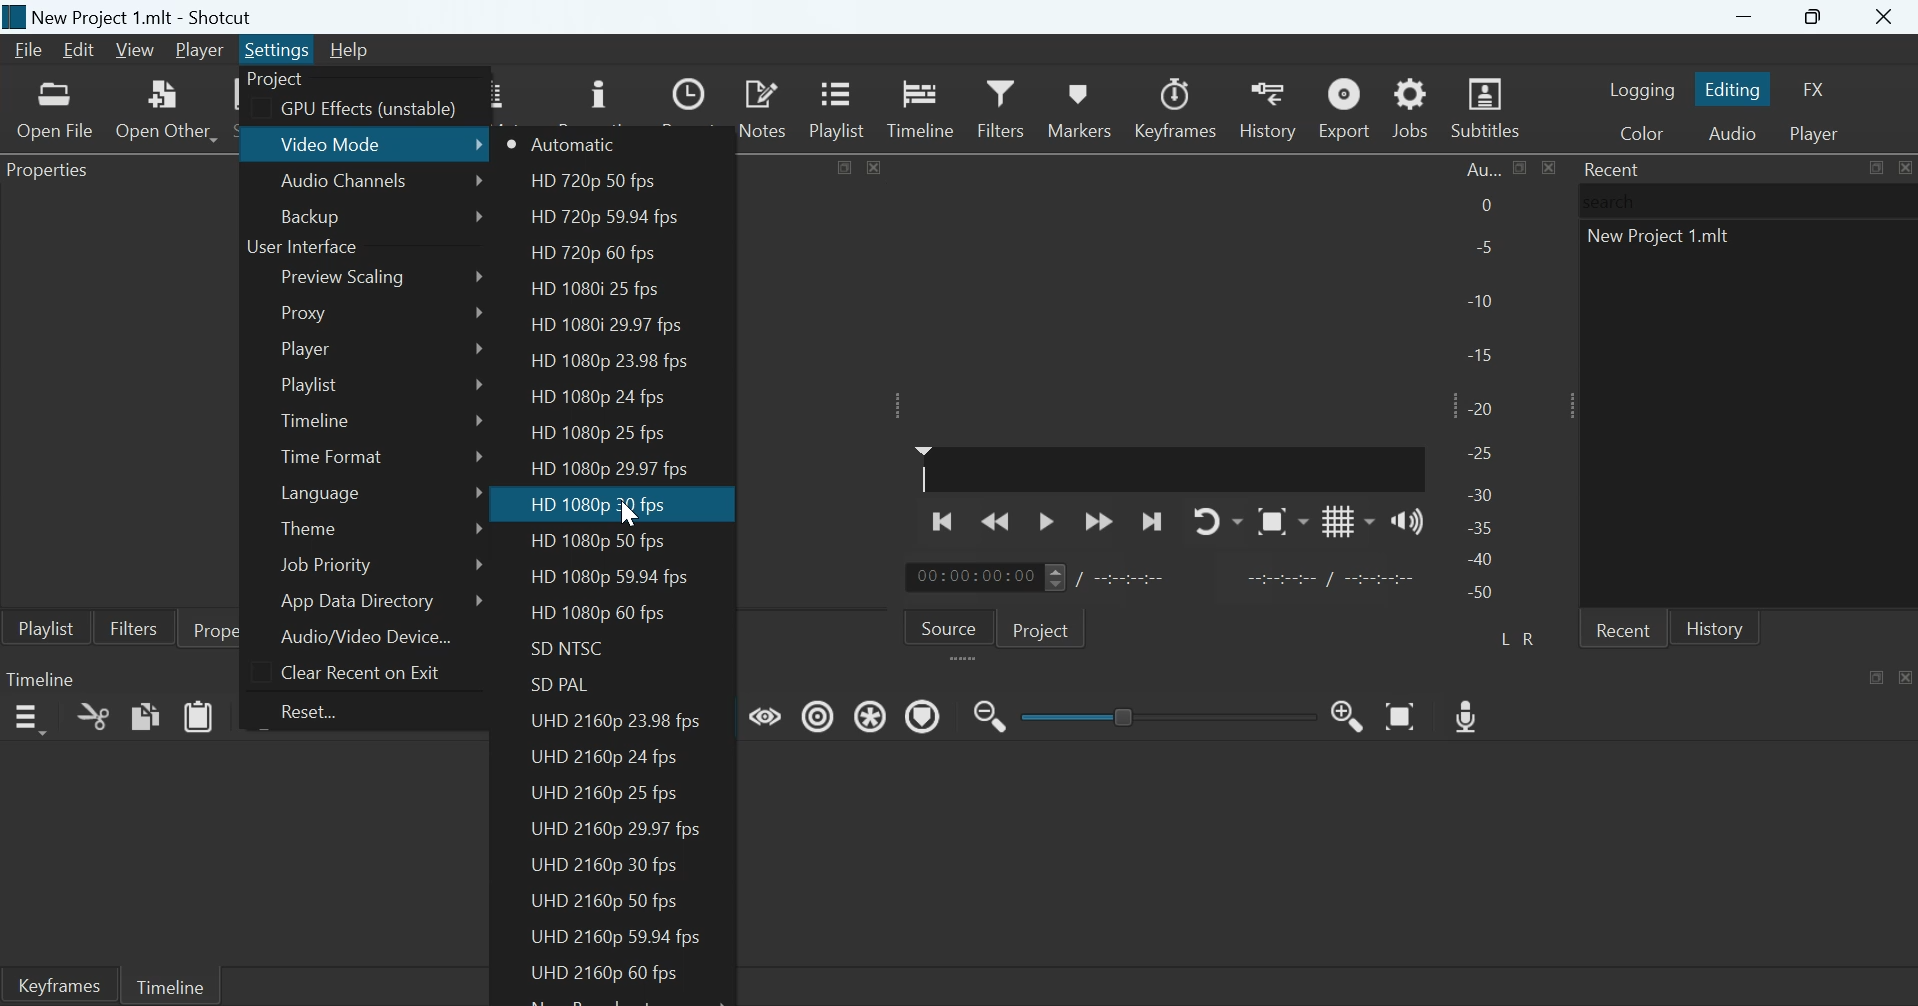  What do you see at coordinates (317, 711) in the screenshot?
I see `Reset` at bounding box center [317, 711].